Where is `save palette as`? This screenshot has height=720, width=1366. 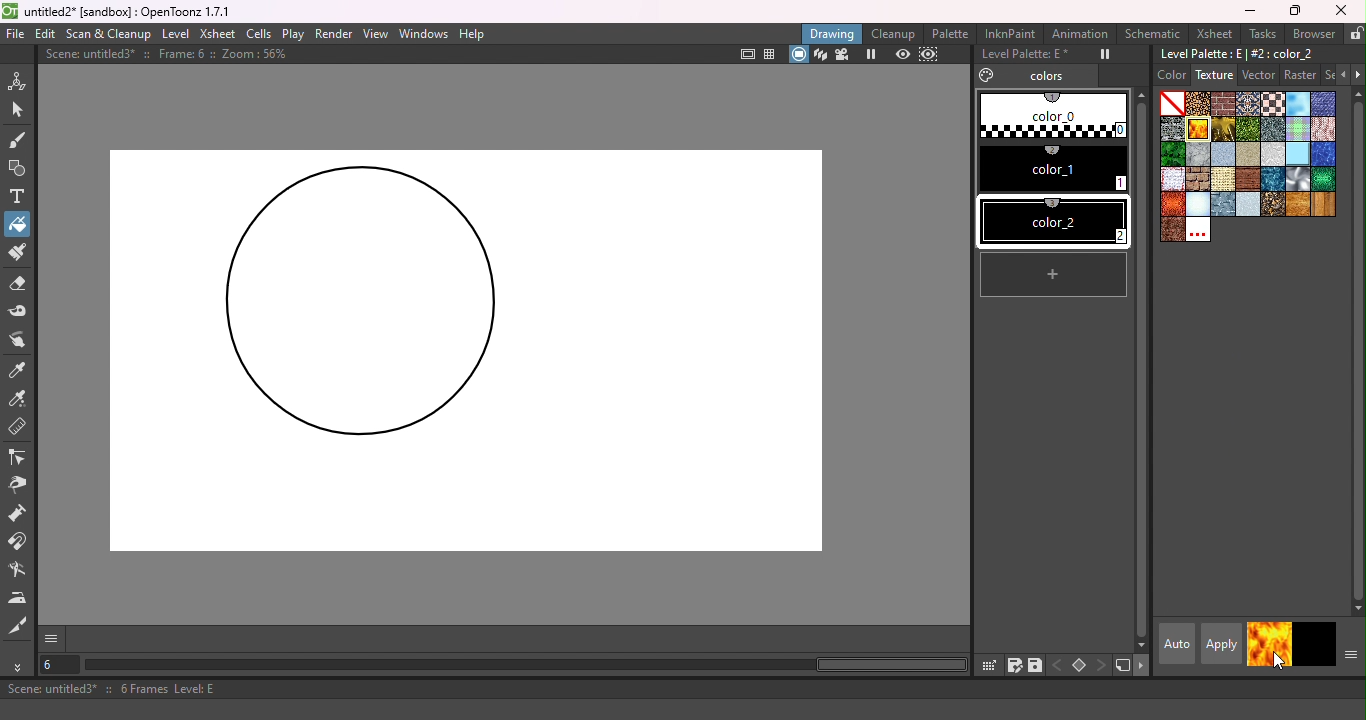 save palette as is located at coordinates (1013, 665).